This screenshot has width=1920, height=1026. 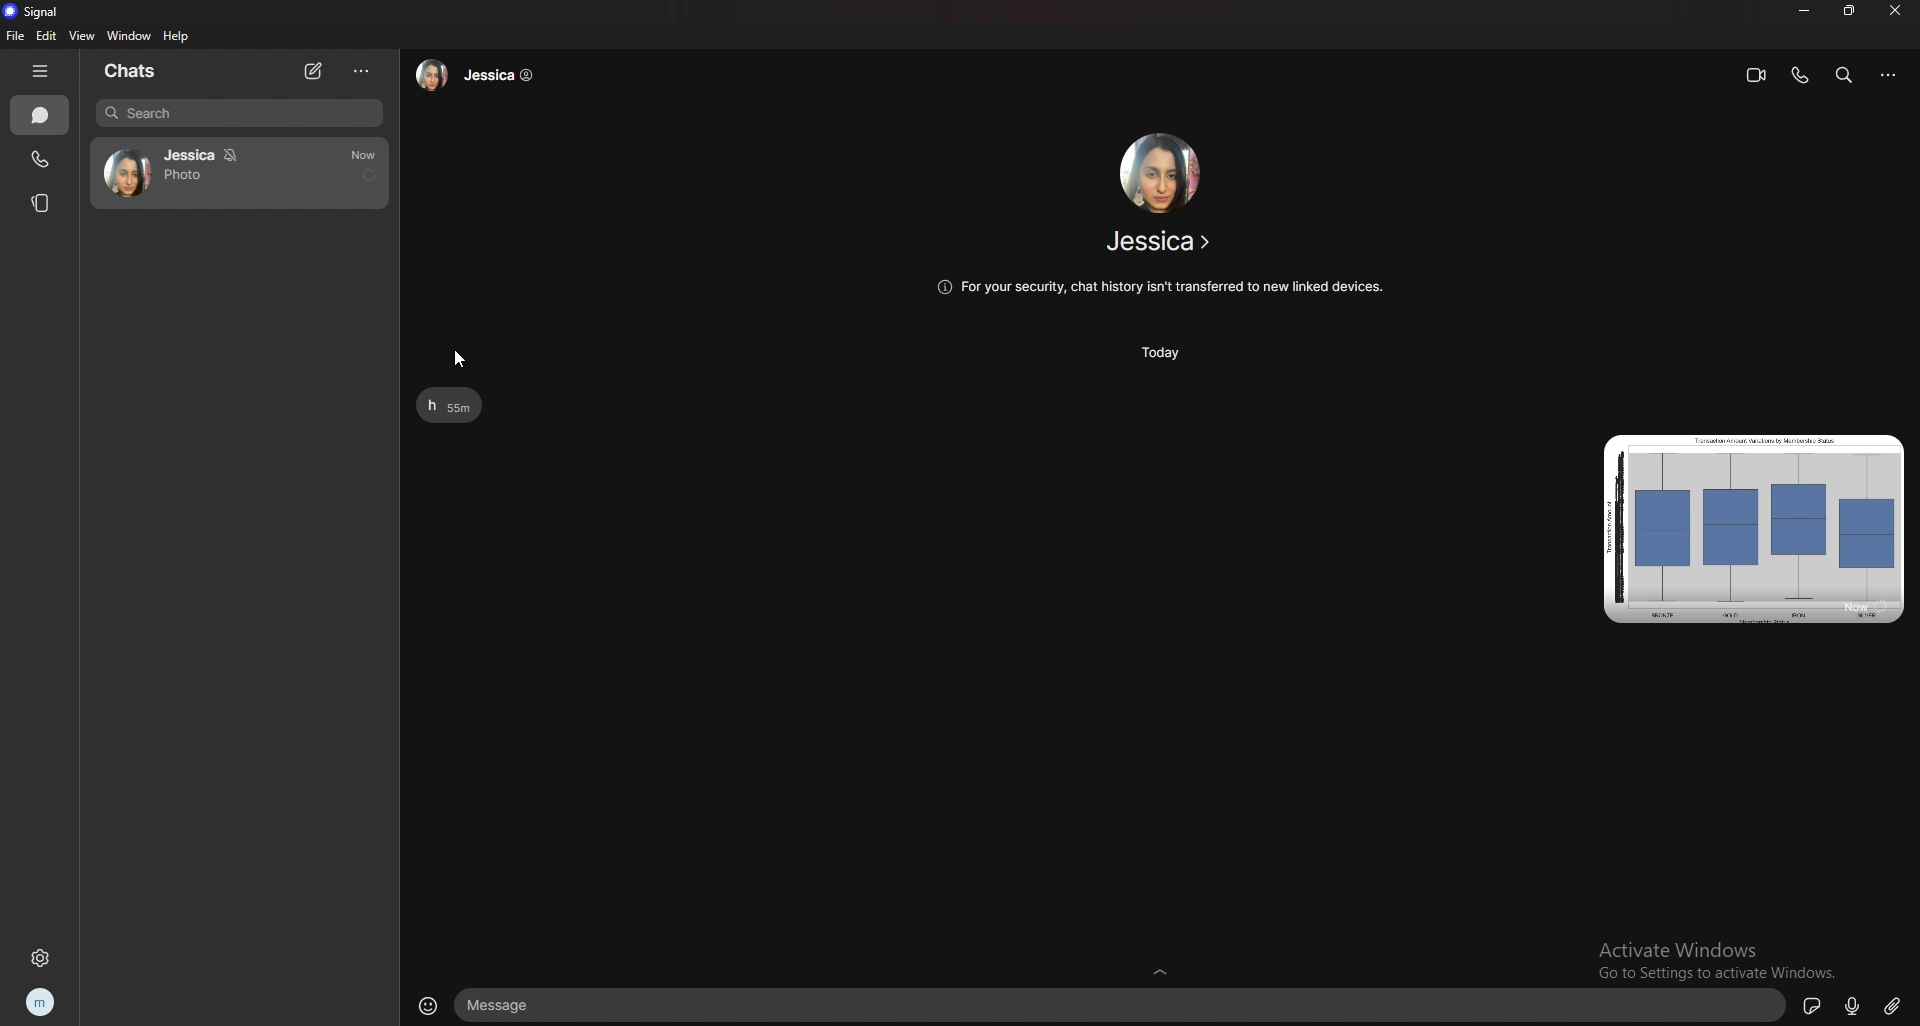 What do you see at coordinates (480, 75) in the screenshot?
I see `contact` at bounding box center [480, 75].